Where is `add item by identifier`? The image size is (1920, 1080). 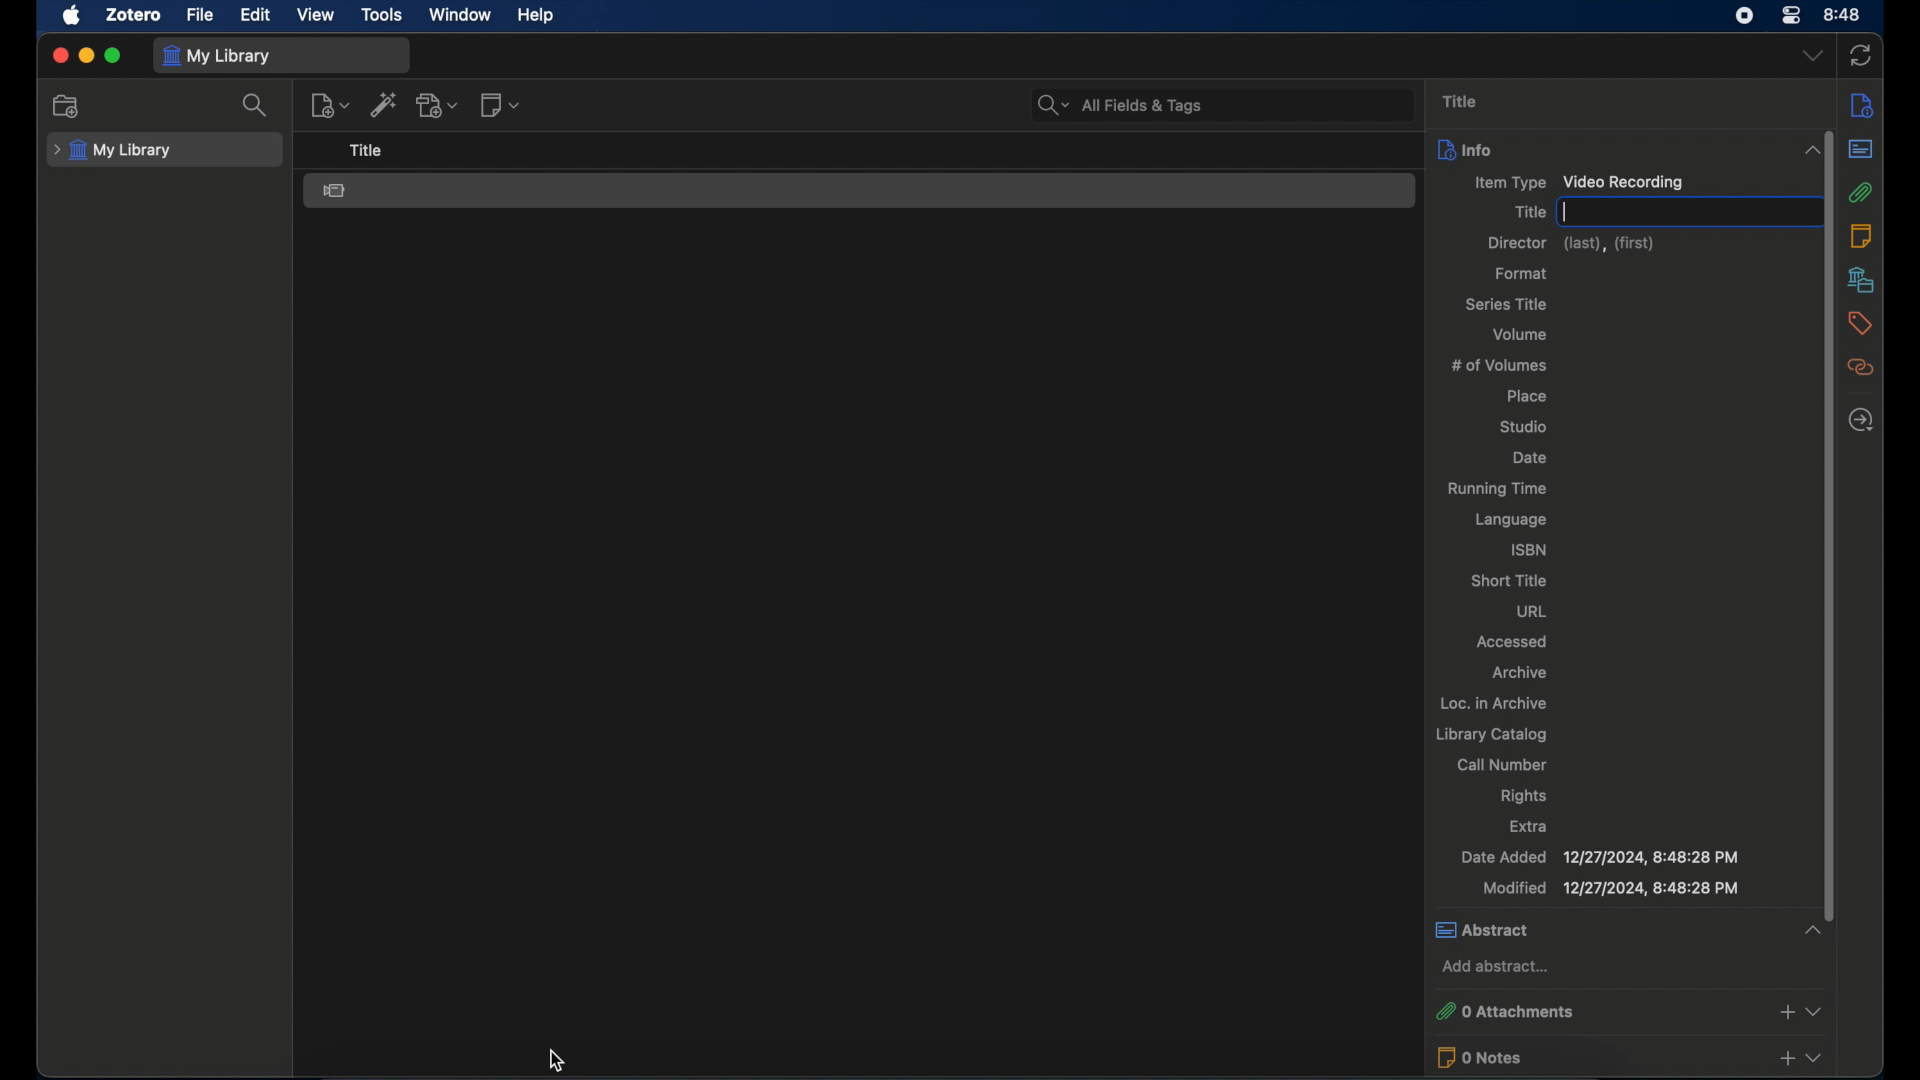 add item by identifier is located at coordinates (385, 106).